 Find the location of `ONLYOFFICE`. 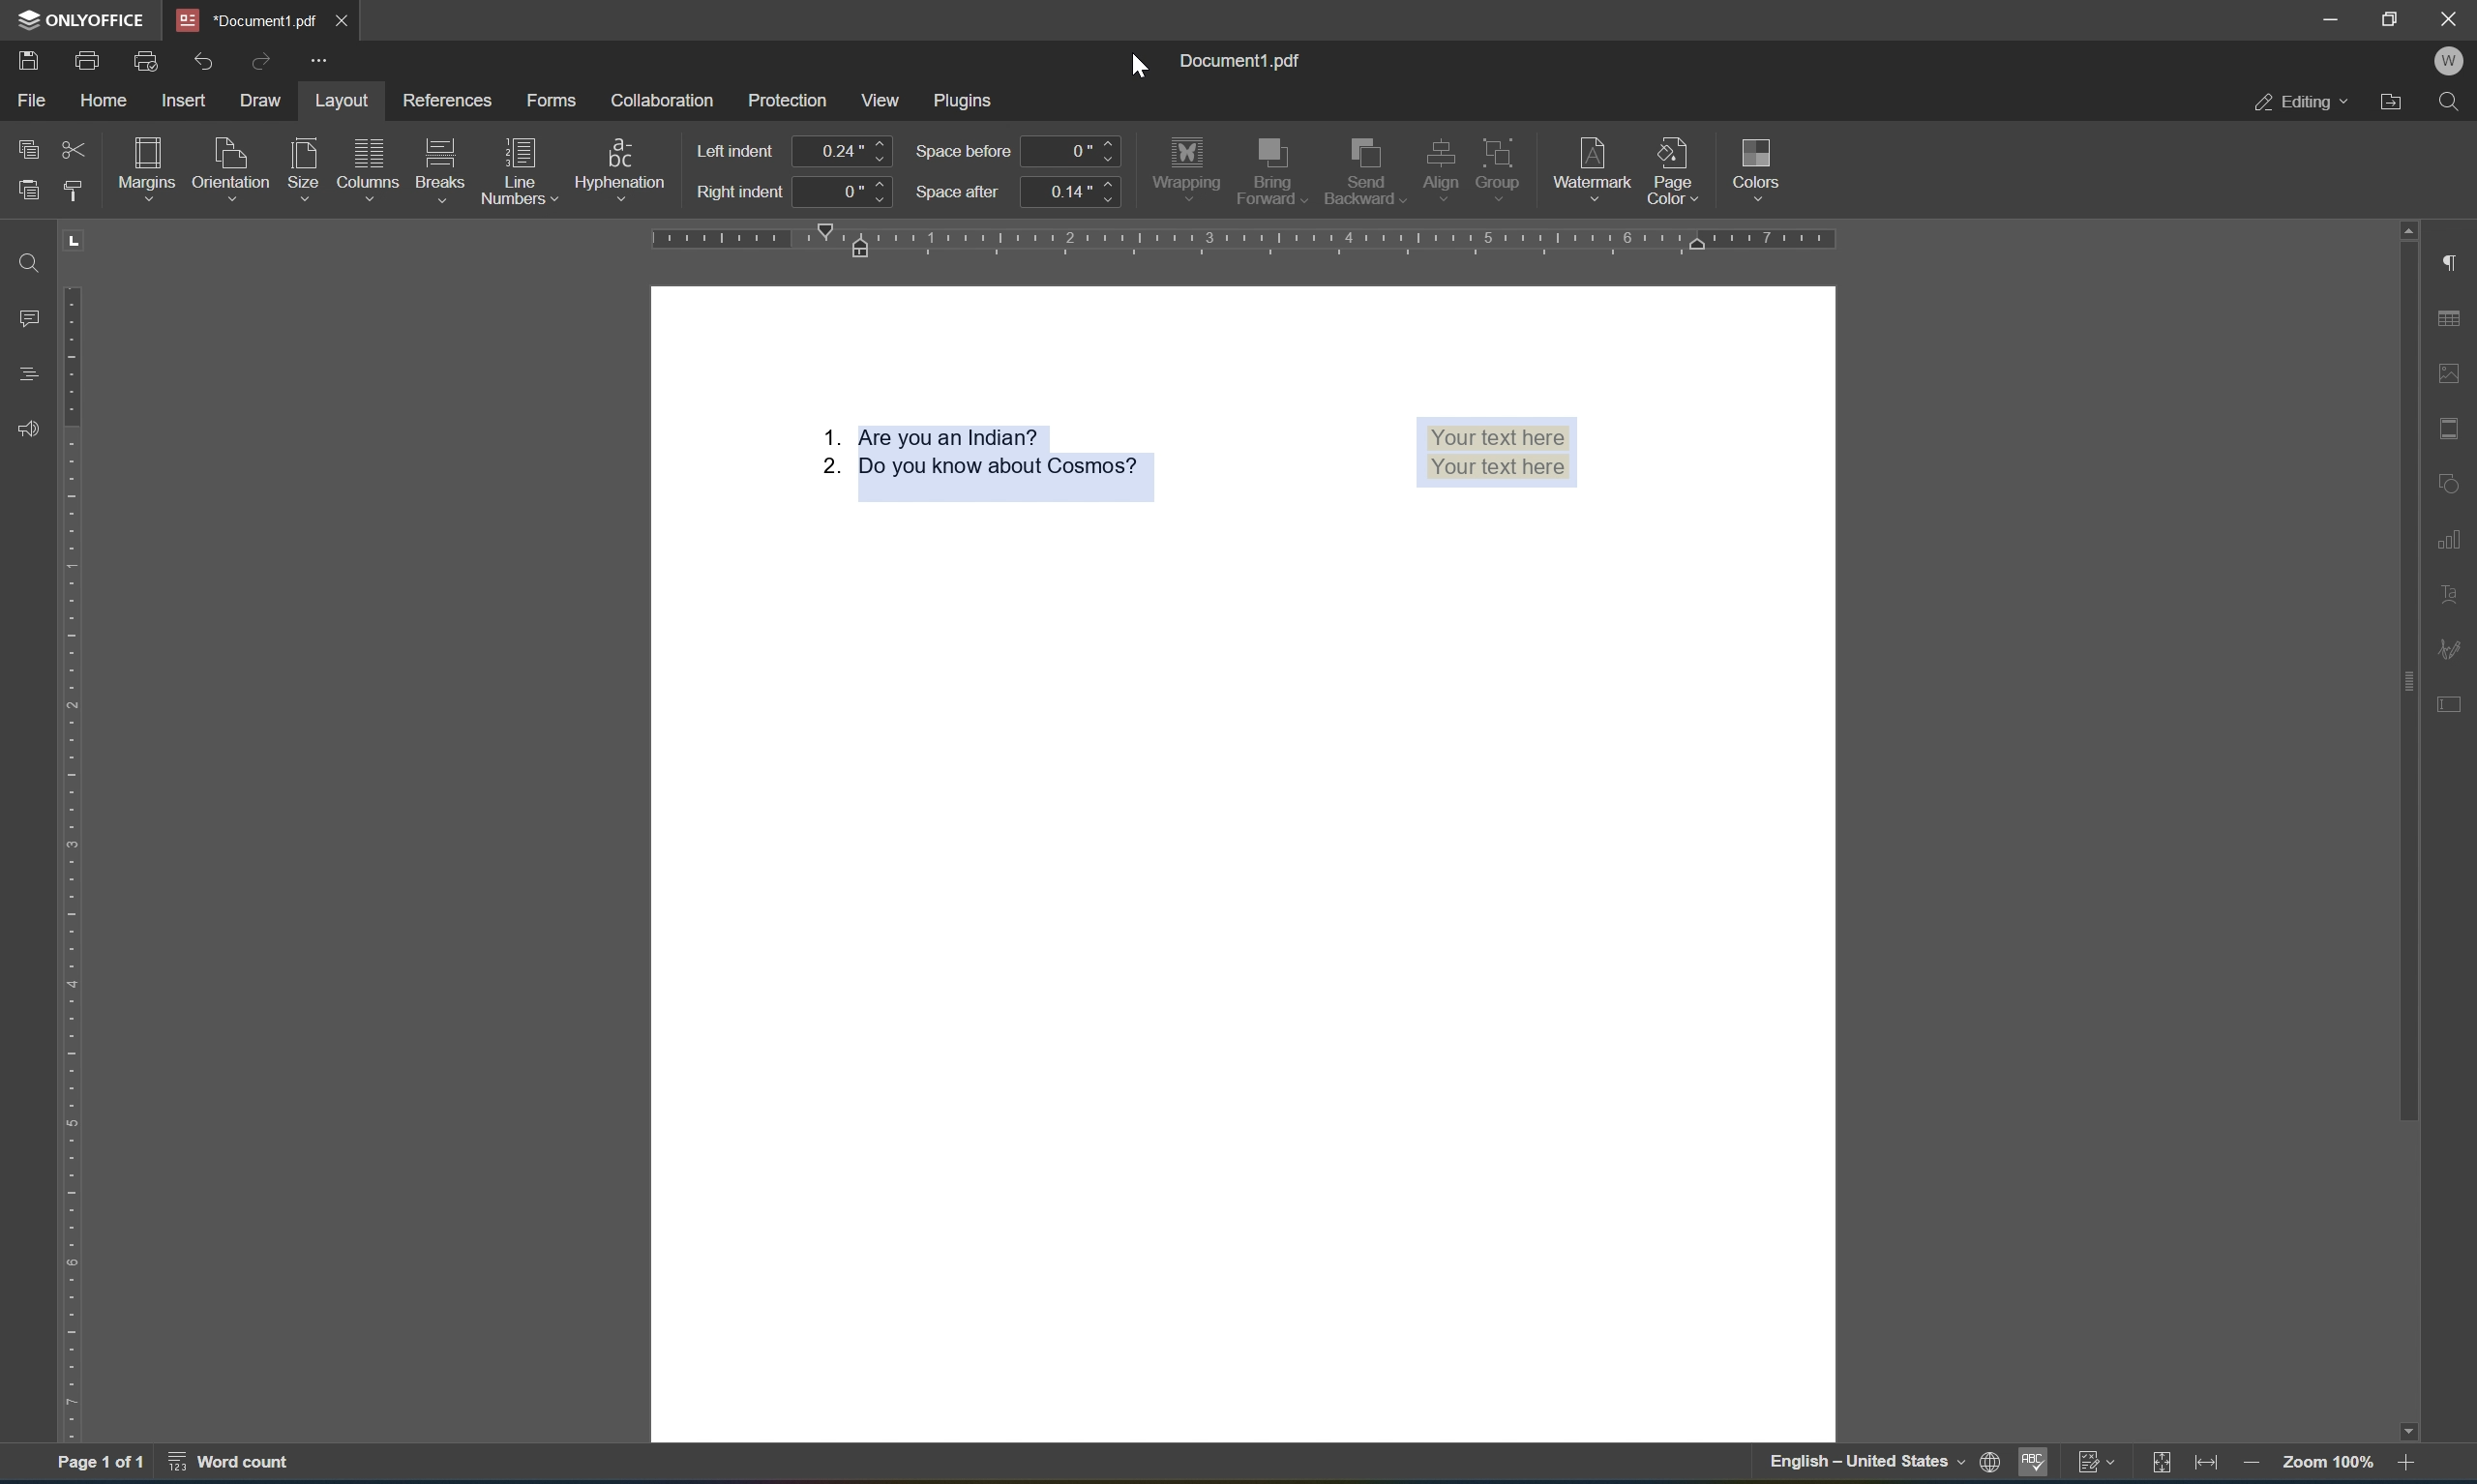

ONLYOFFICE is located at coordinates (81, 20).